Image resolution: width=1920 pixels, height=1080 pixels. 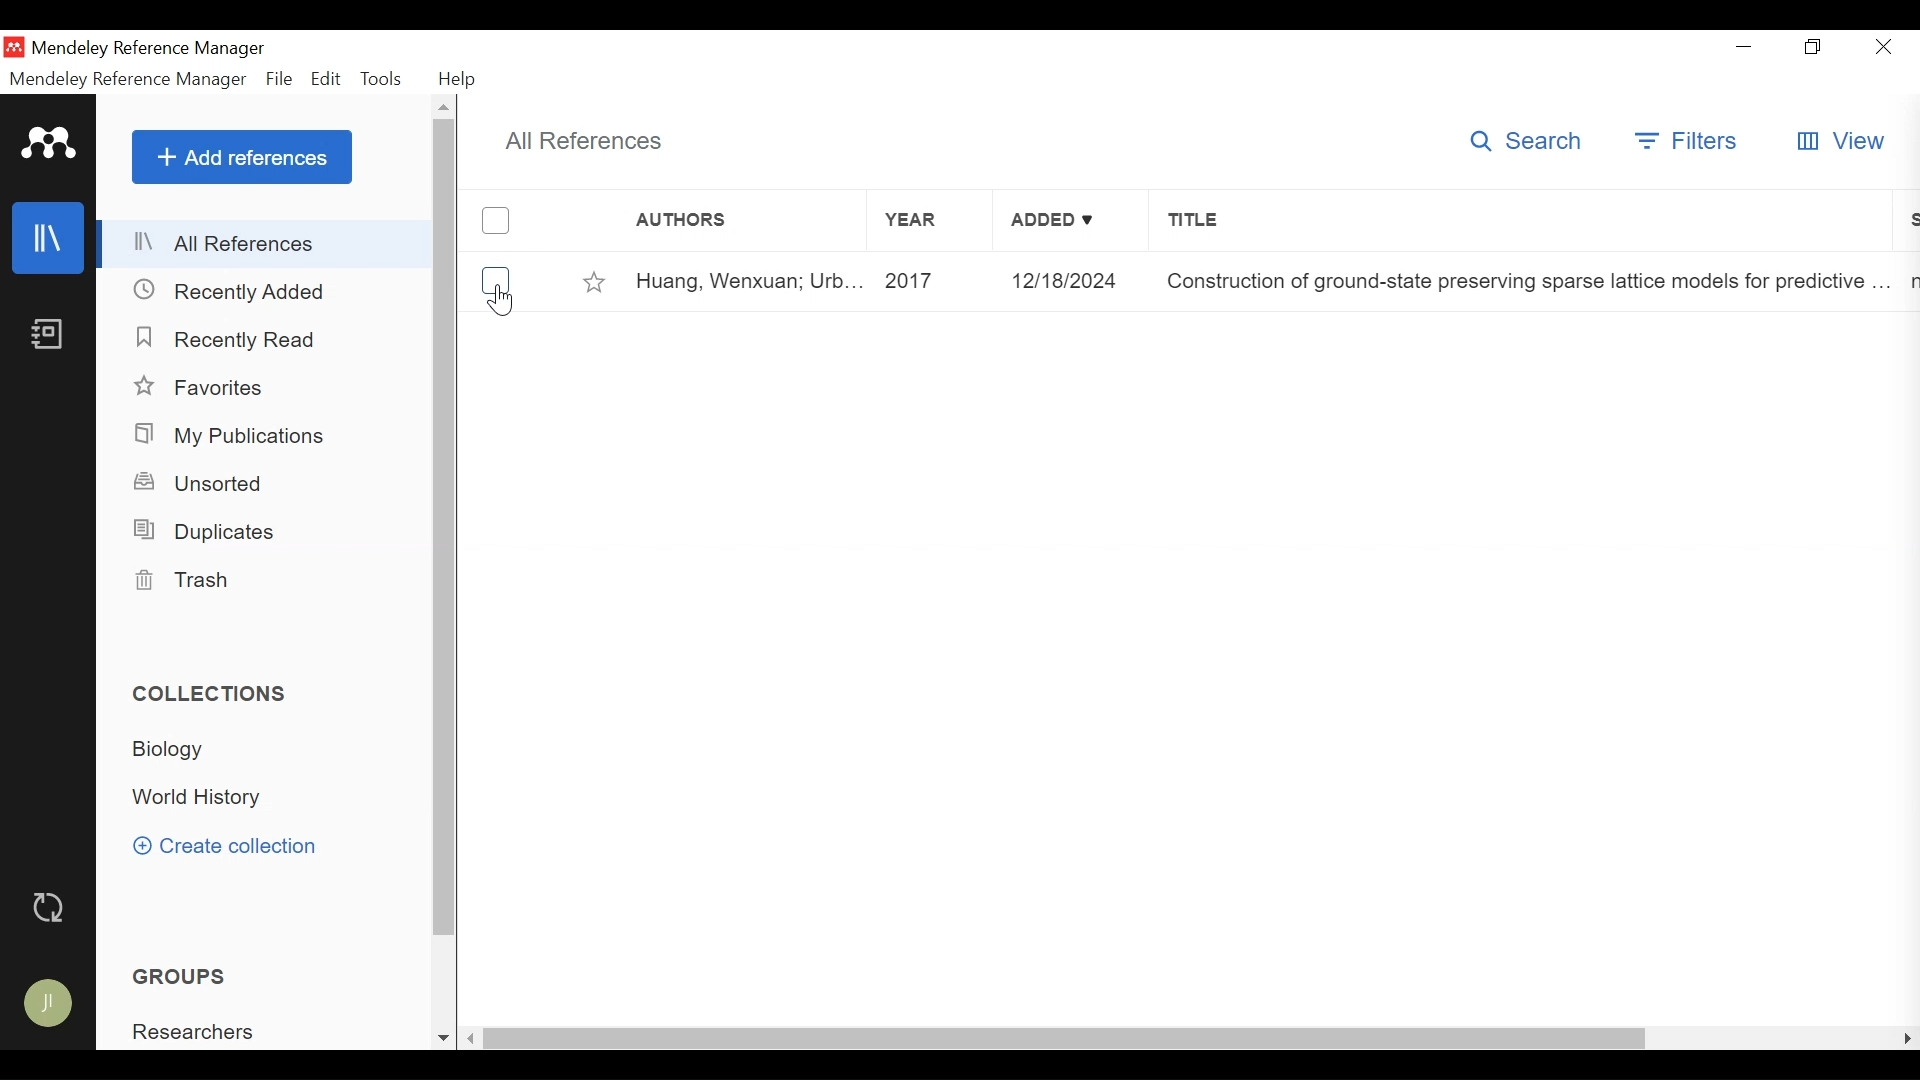 What do you see at coordinates (1745, 44) in the screenshot?
I see `minimize` at bounding box center [1745, 44].